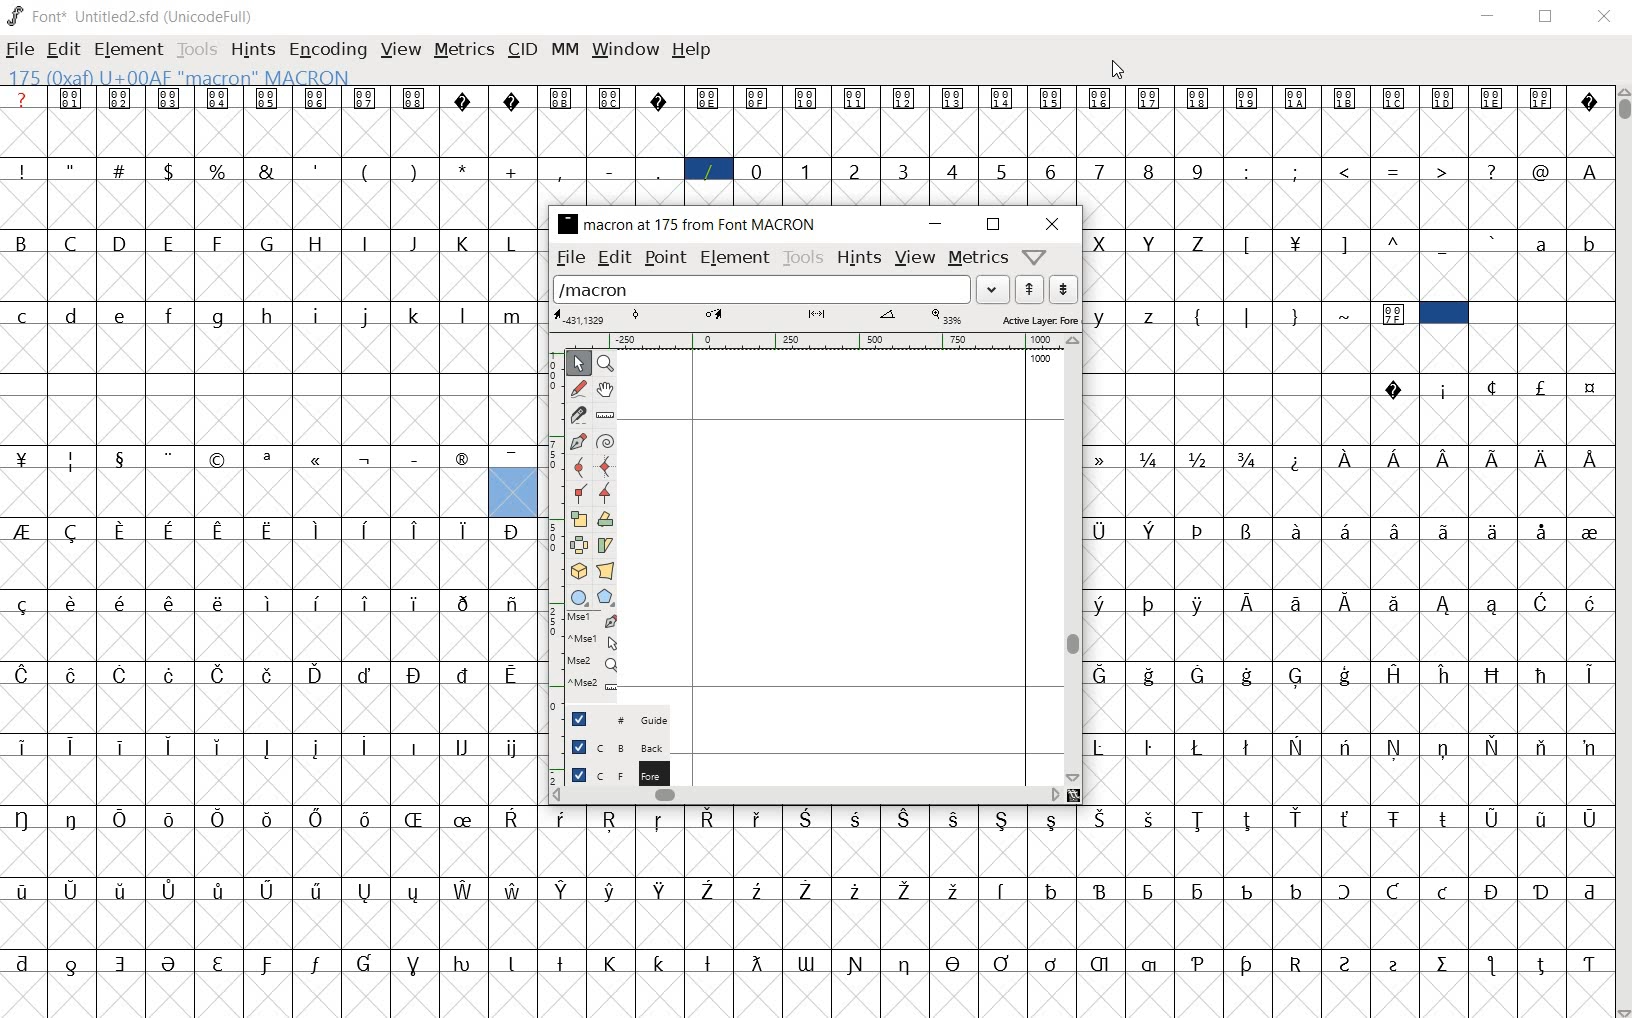  What do you see at coordinates (124, 745) in the screenshot?
I see `Symbol` at bounding box center [124, 745].